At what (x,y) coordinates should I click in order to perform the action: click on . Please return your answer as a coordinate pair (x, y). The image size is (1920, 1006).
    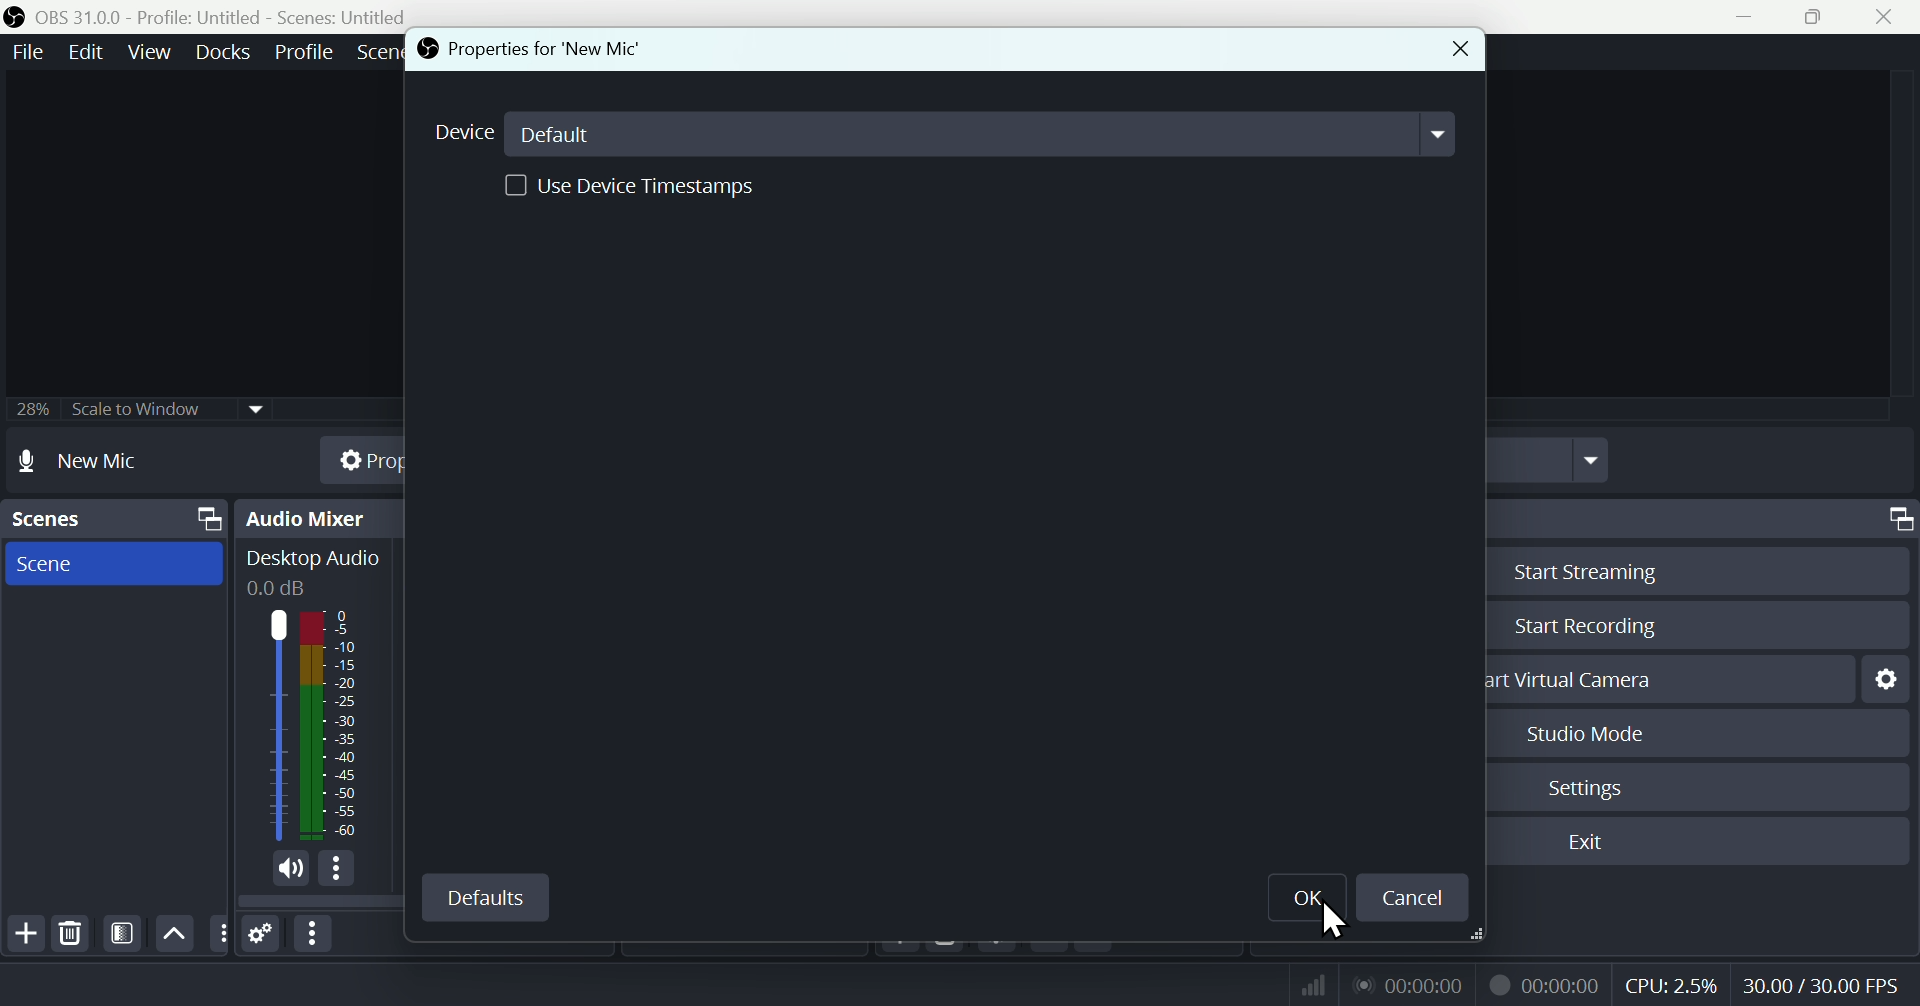
    Looking at the image, I should click on (219, 934).